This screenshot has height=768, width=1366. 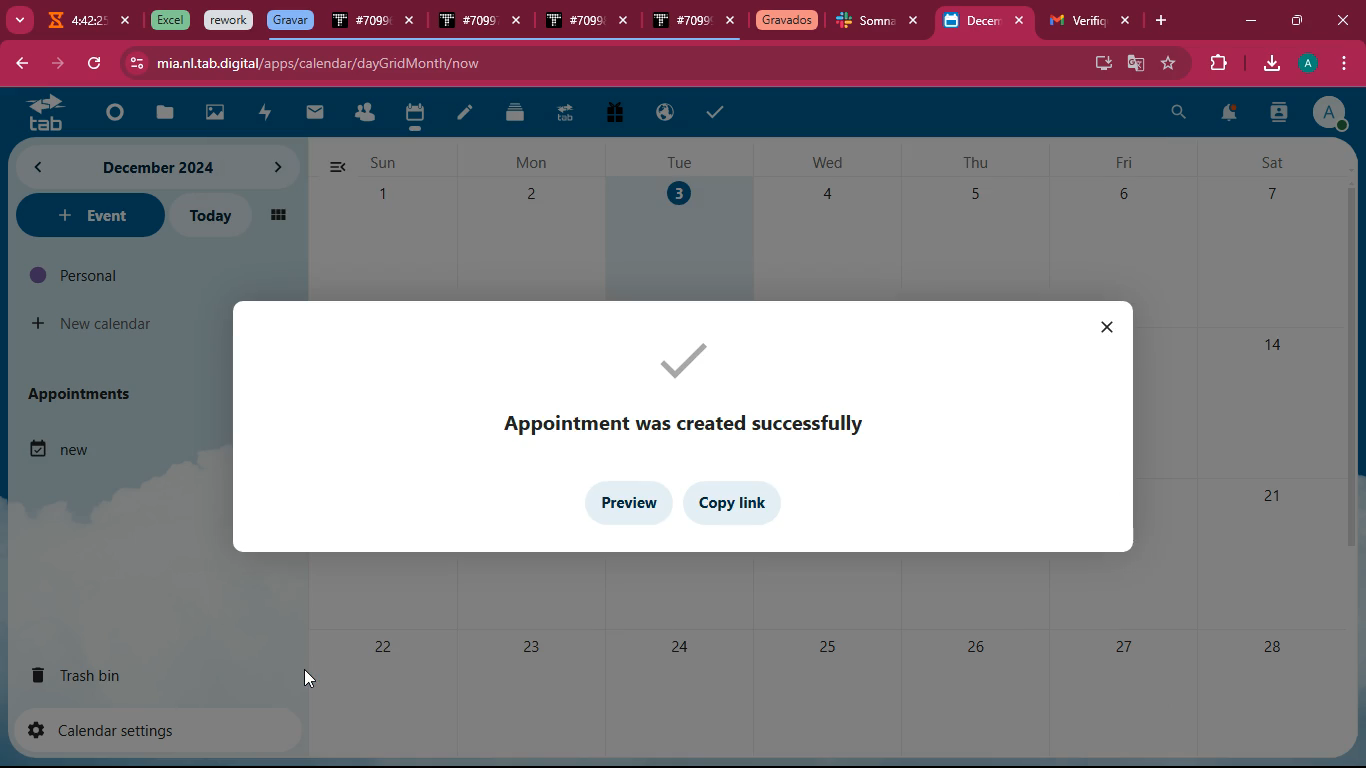 What do you see at coordinates (364, 114) in the screenshot?
I see `people` at bounding box center [364, 114].